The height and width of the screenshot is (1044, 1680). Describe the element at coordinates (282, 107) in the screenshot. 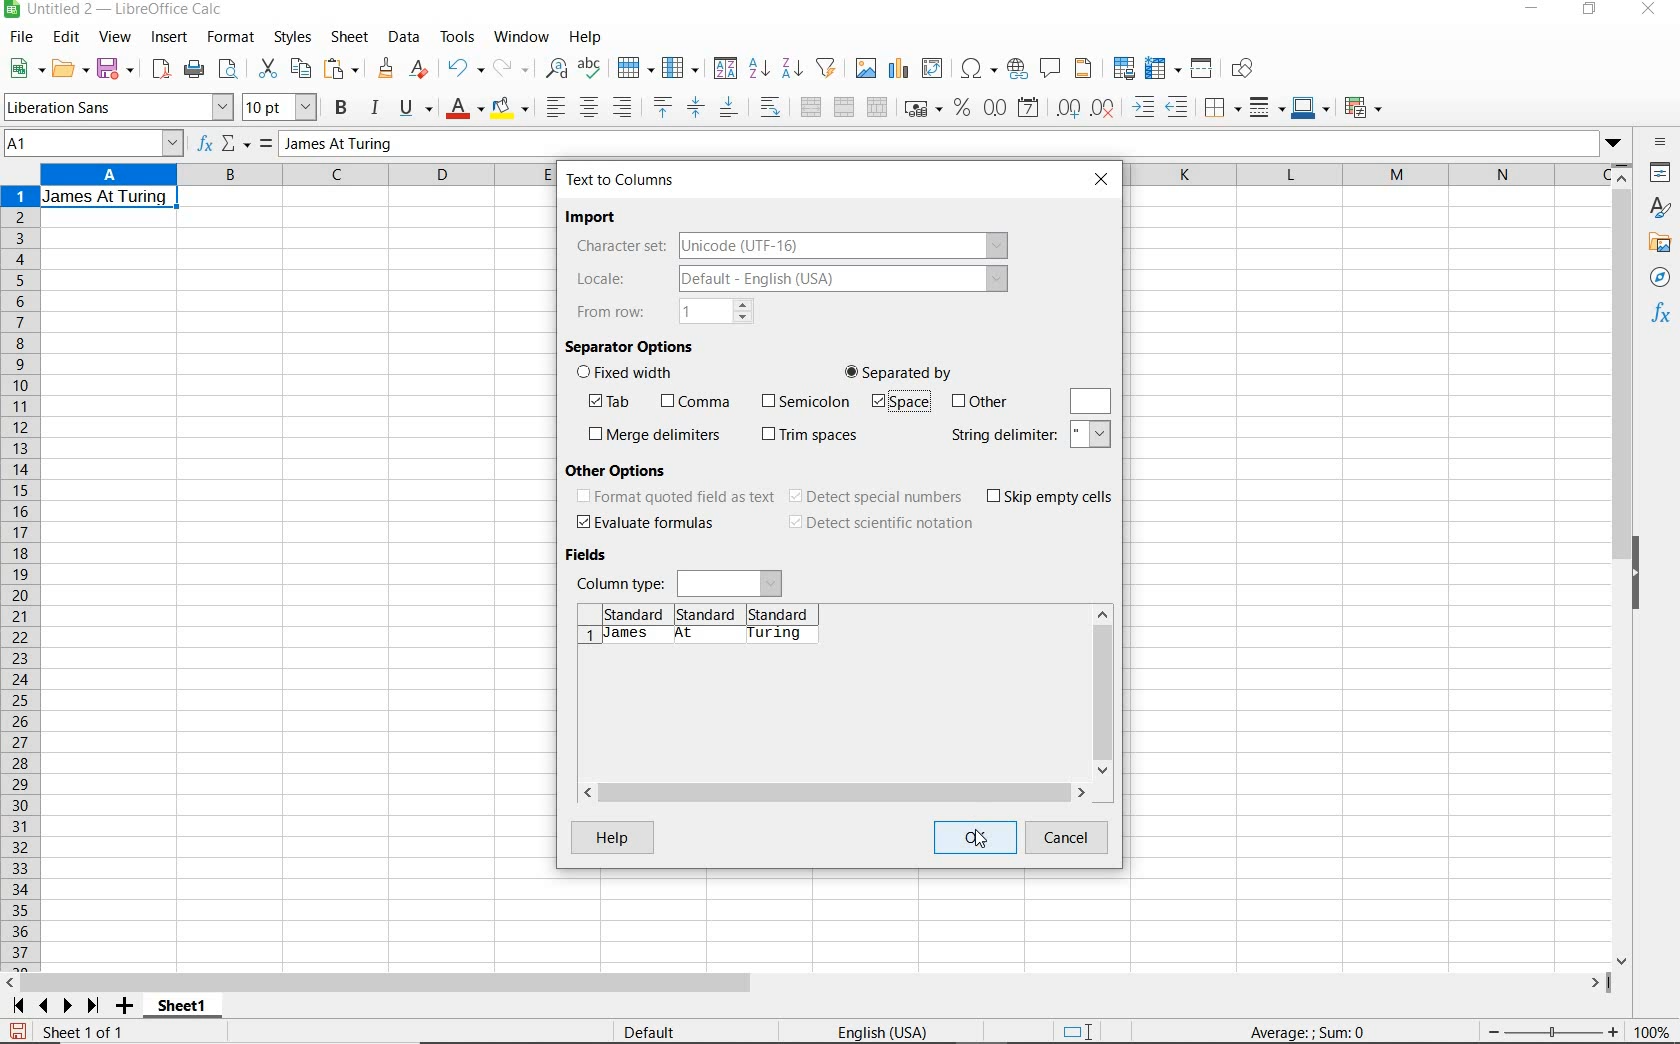

I see `font size` at that location.